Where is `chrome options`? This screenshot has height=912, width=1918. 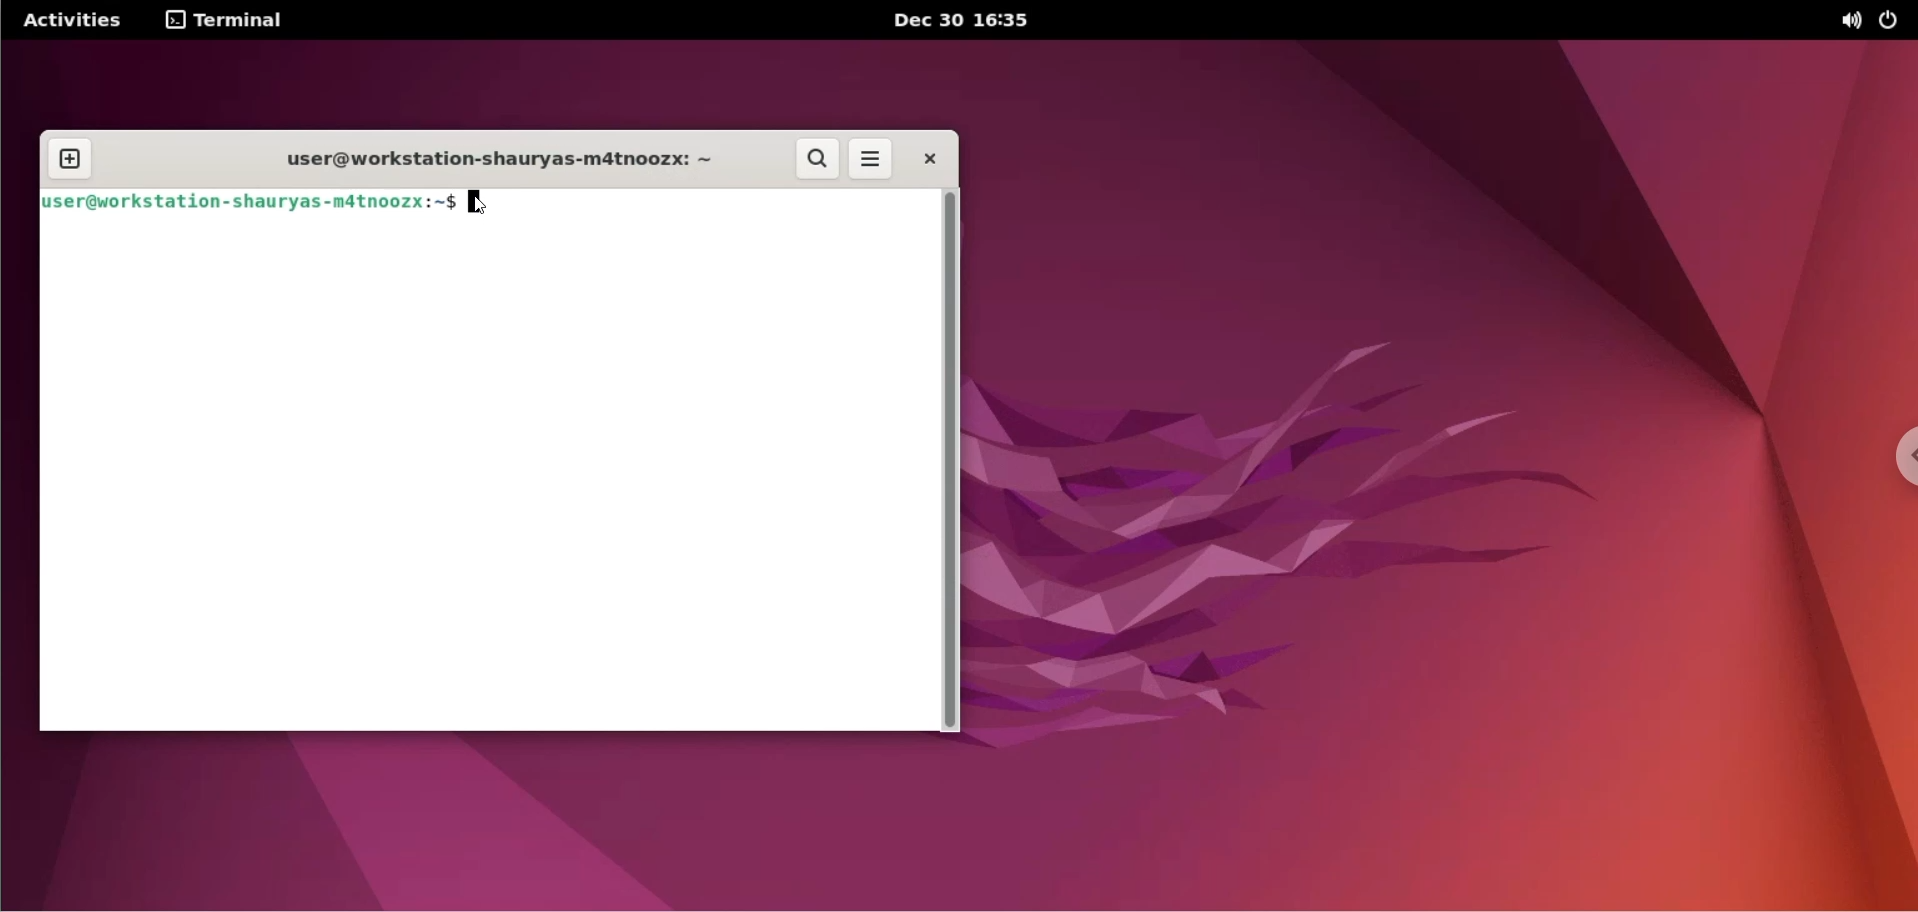
chrome options is located at coordinates (1896, 462).